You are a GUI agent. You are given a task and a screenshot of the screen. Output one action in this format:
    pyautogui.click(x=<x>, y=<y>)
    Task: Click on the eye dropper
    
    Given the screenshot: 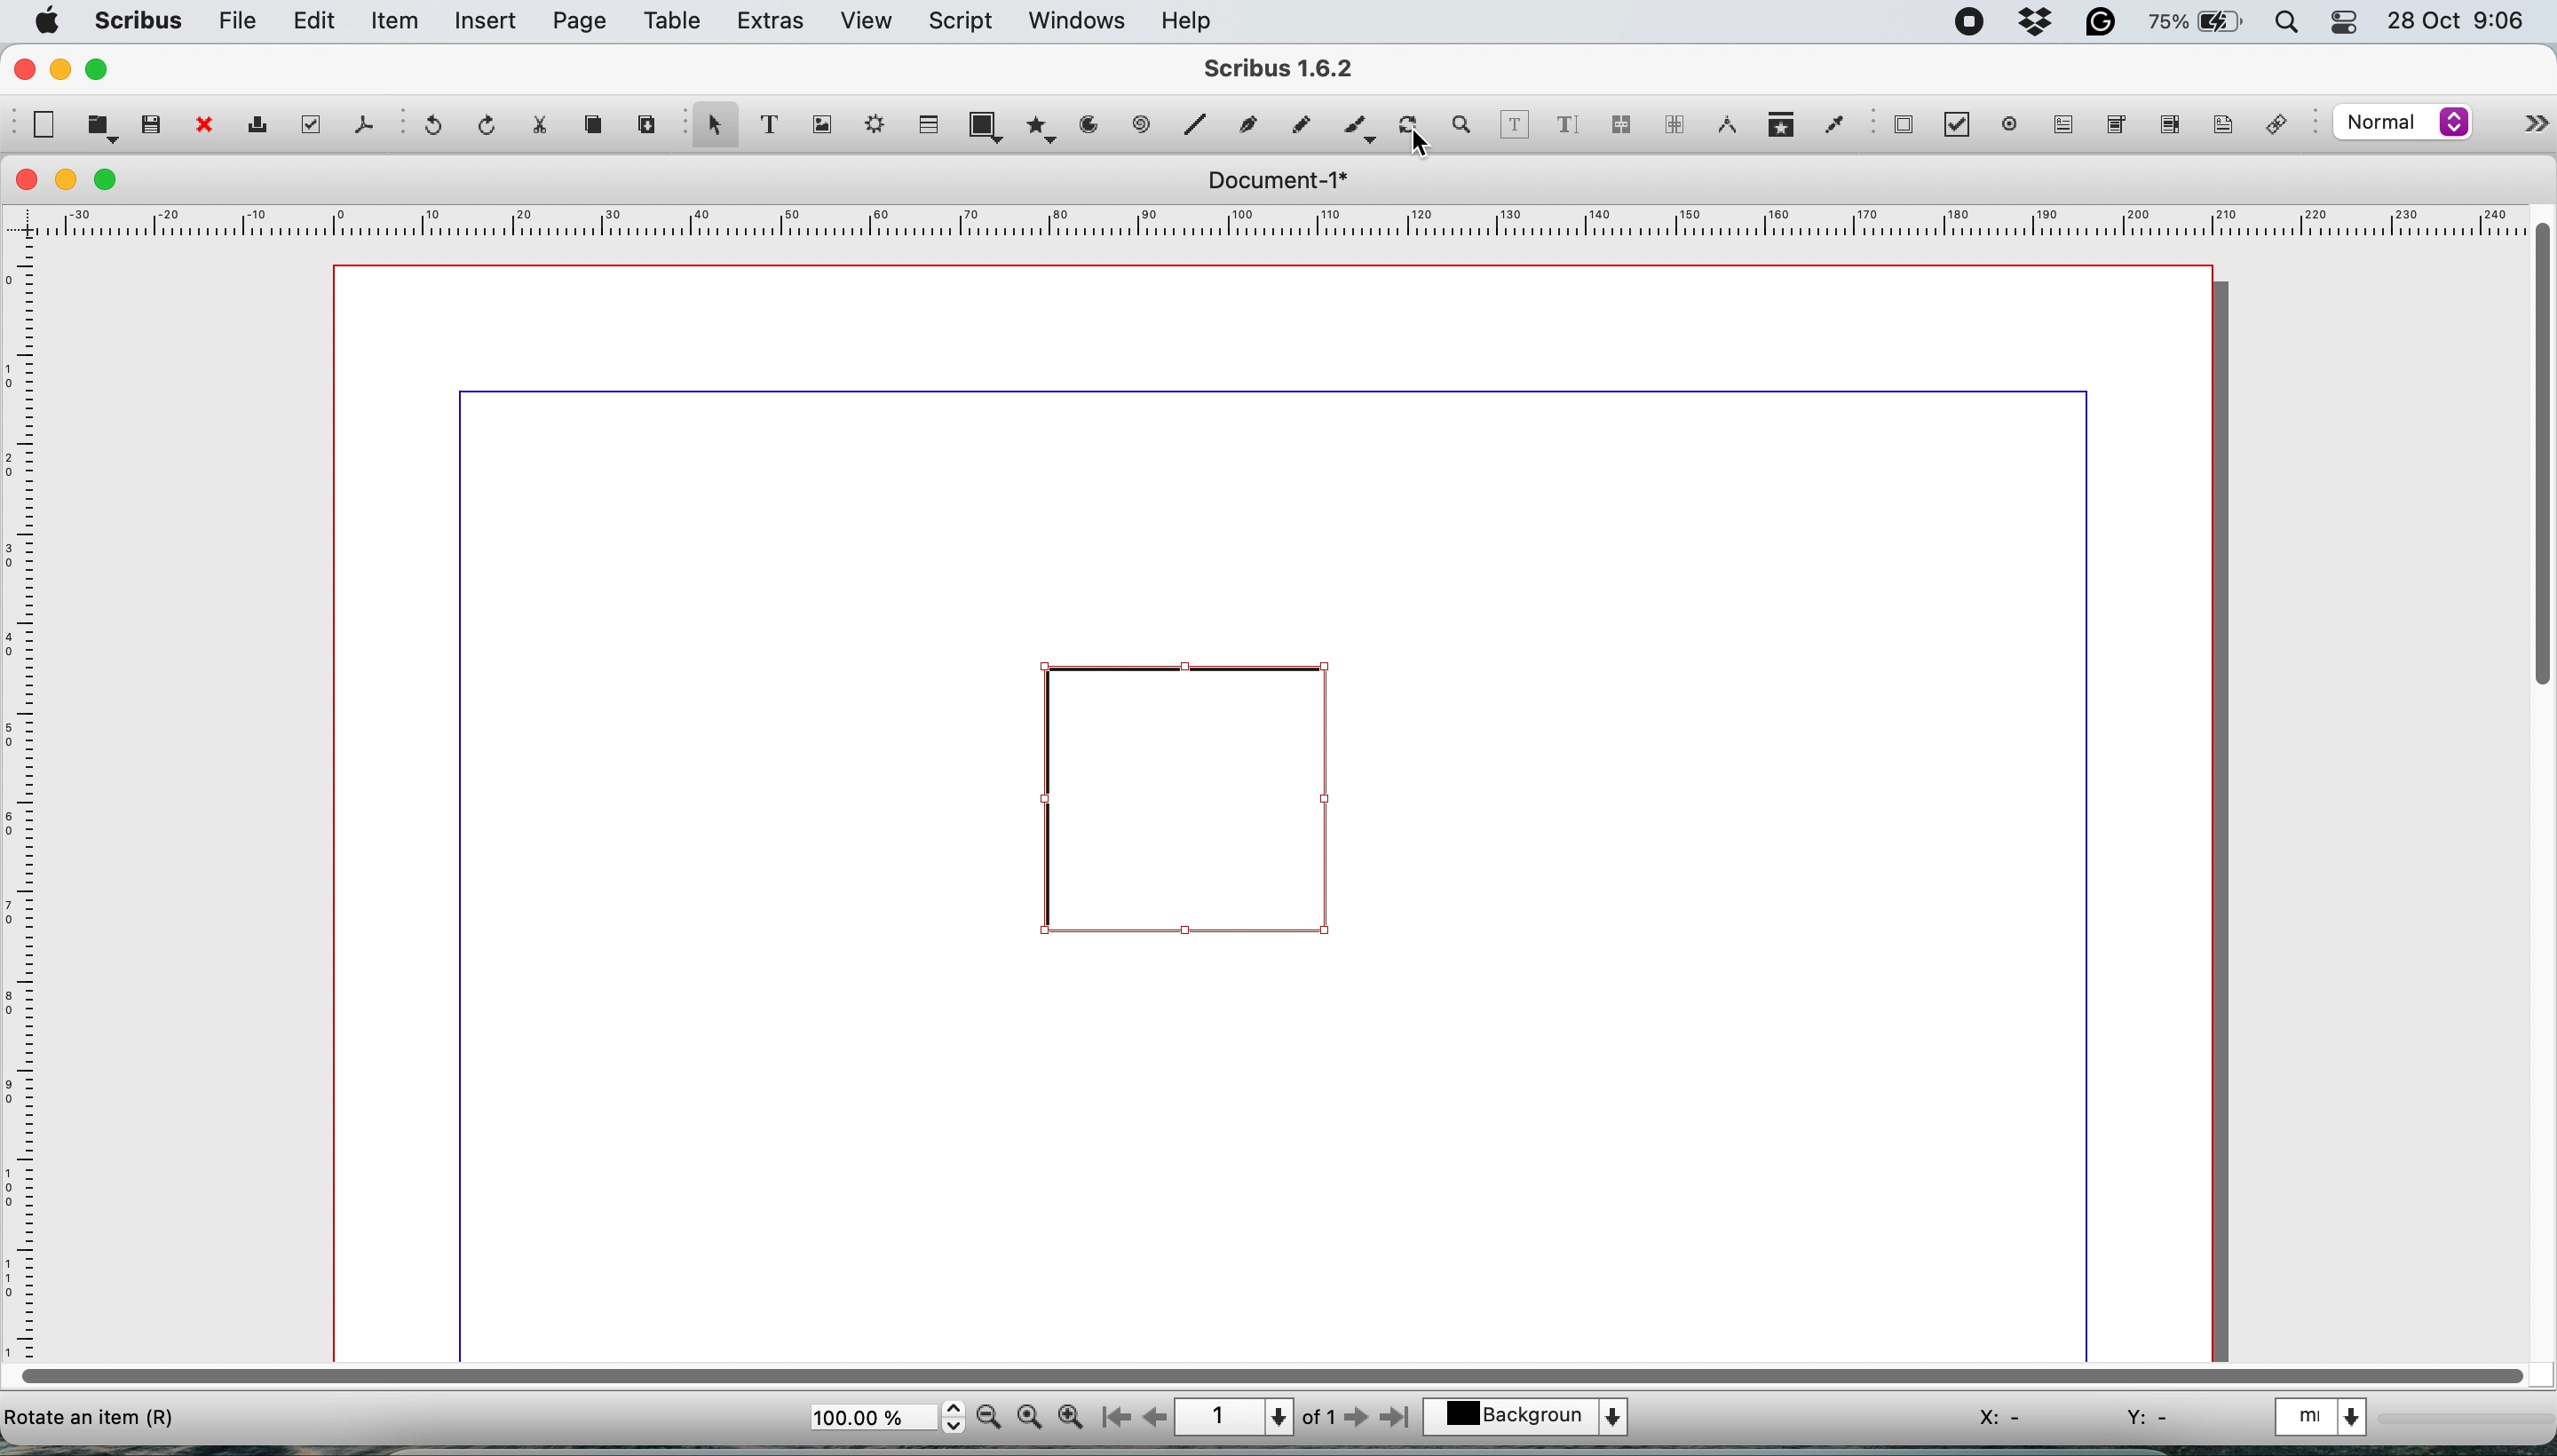 What is the action you would take?
    pyautogui.click(x=1833, y=123)
    